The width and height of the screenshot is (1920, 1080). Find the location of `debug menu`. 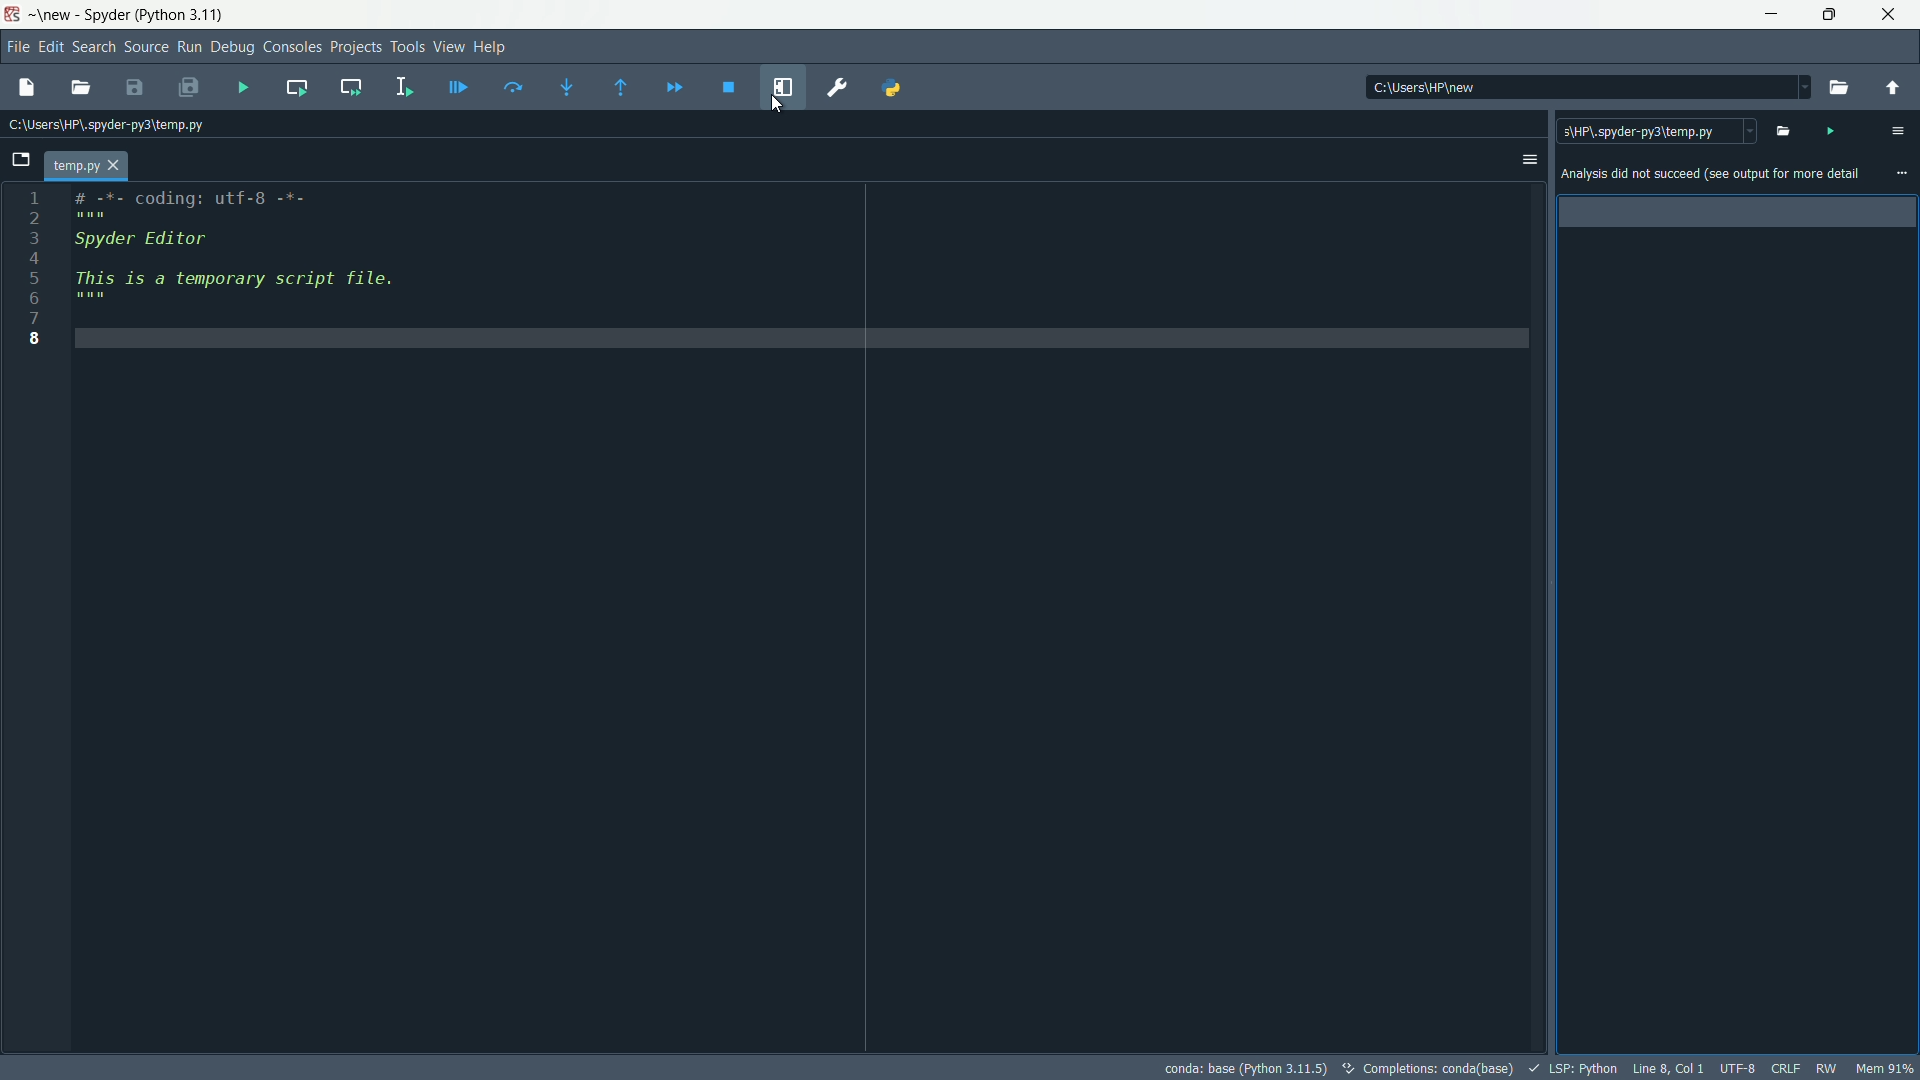

debug menu is located at coordinates (231, 46).